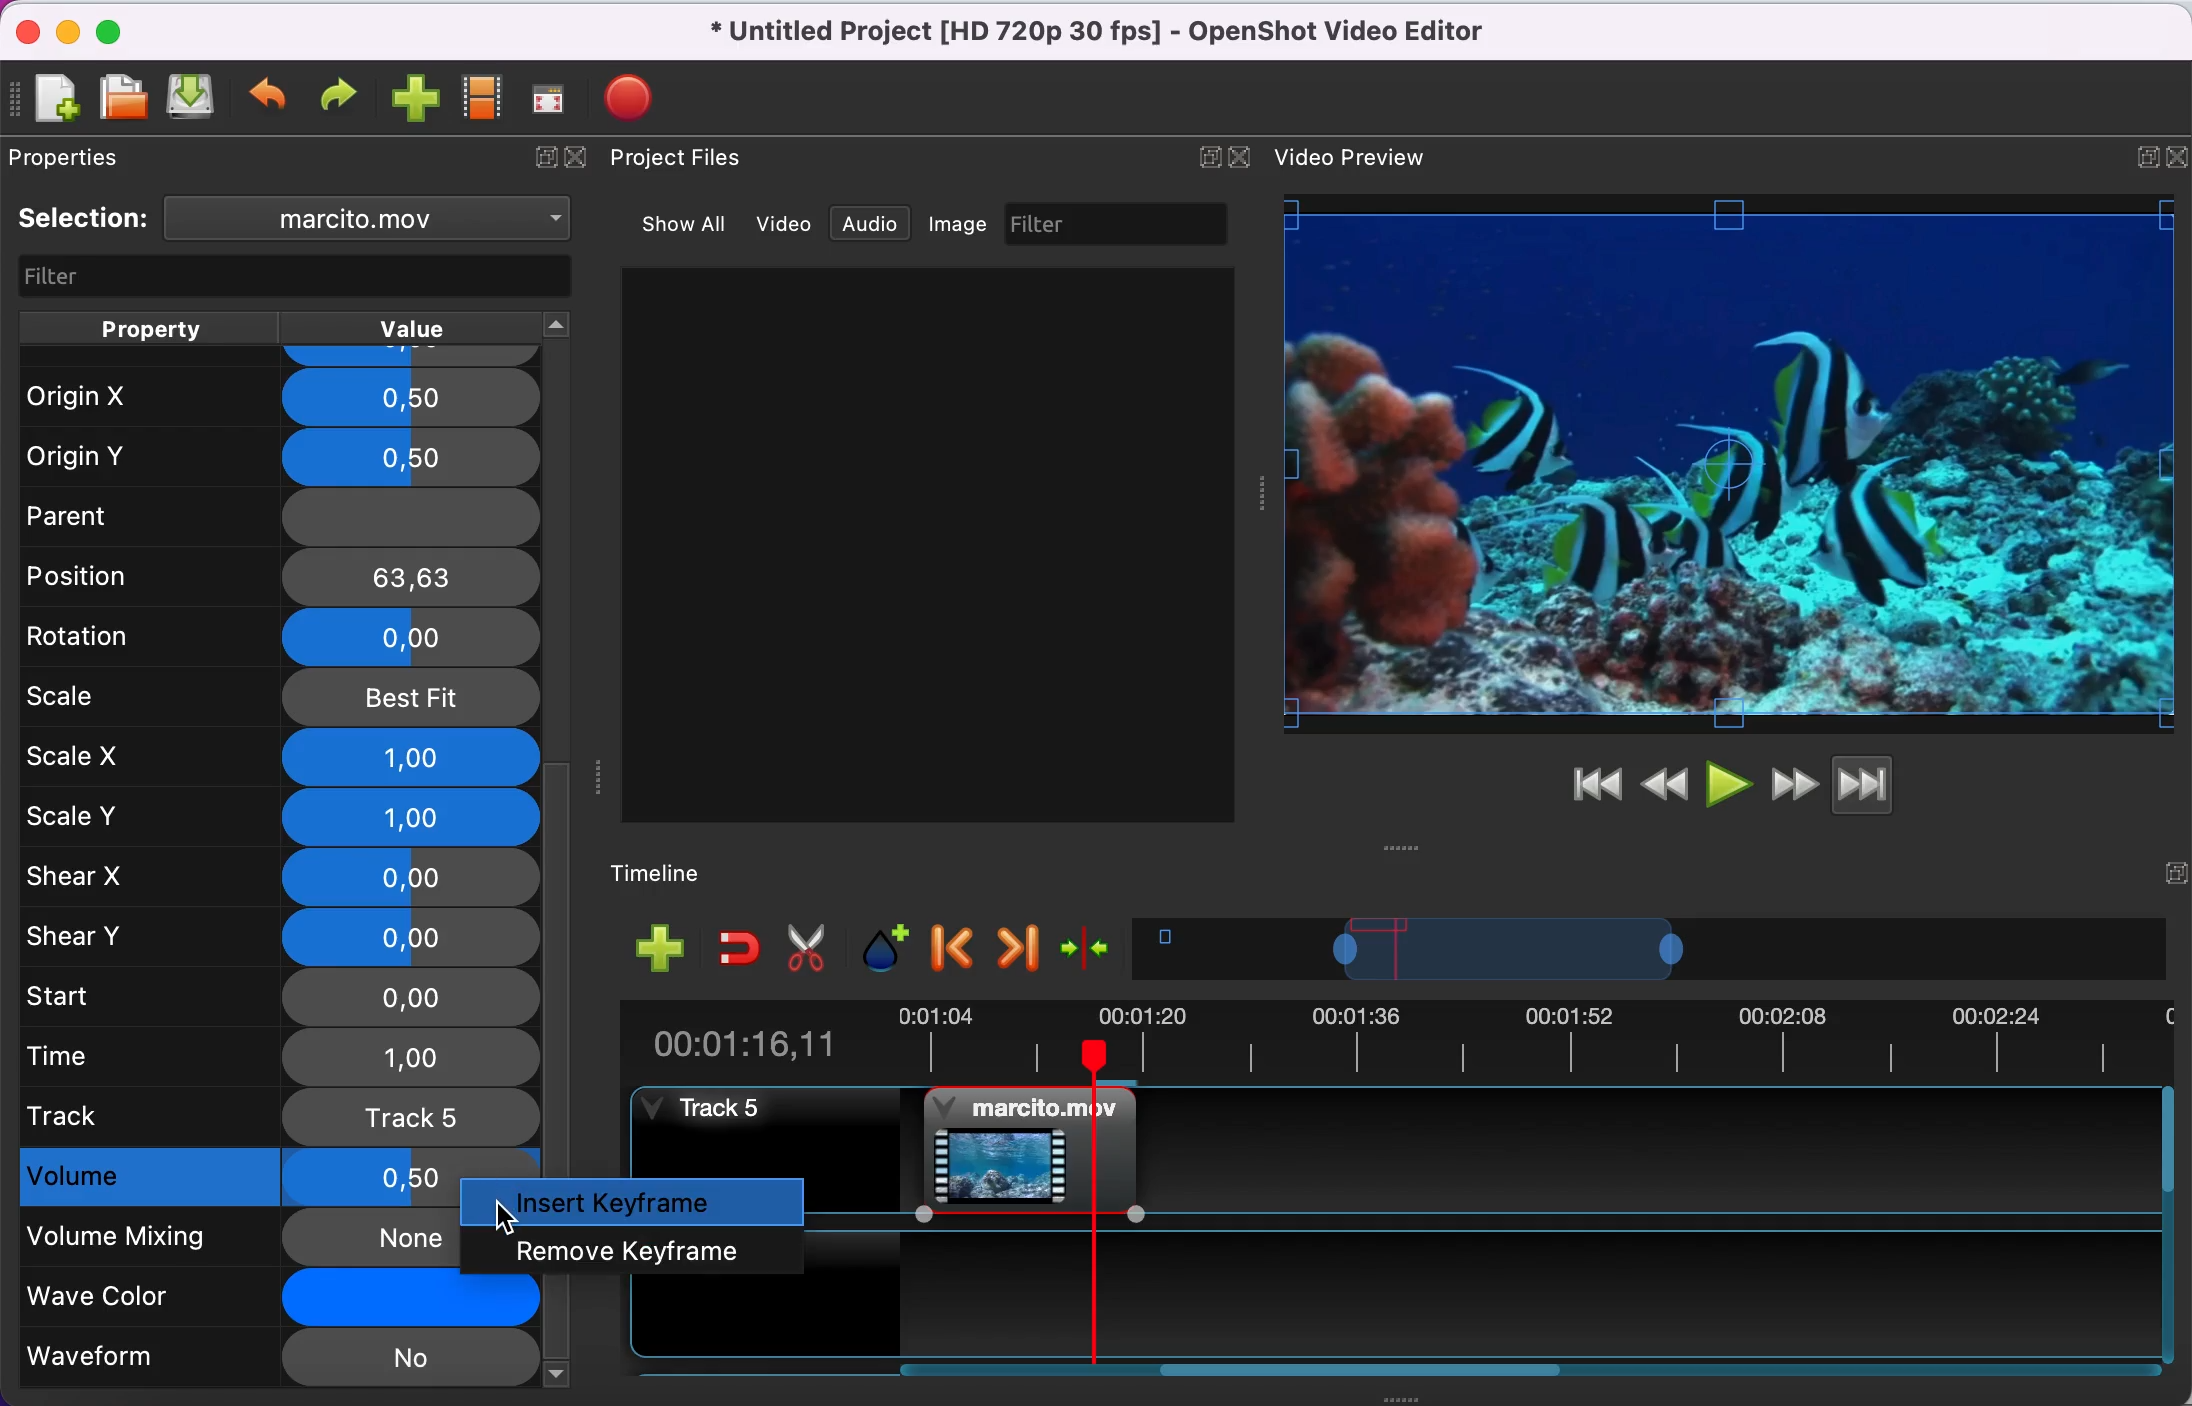  Describe the element at coordinates (121, 29) in the screenshot. I see `maximize` at that location.